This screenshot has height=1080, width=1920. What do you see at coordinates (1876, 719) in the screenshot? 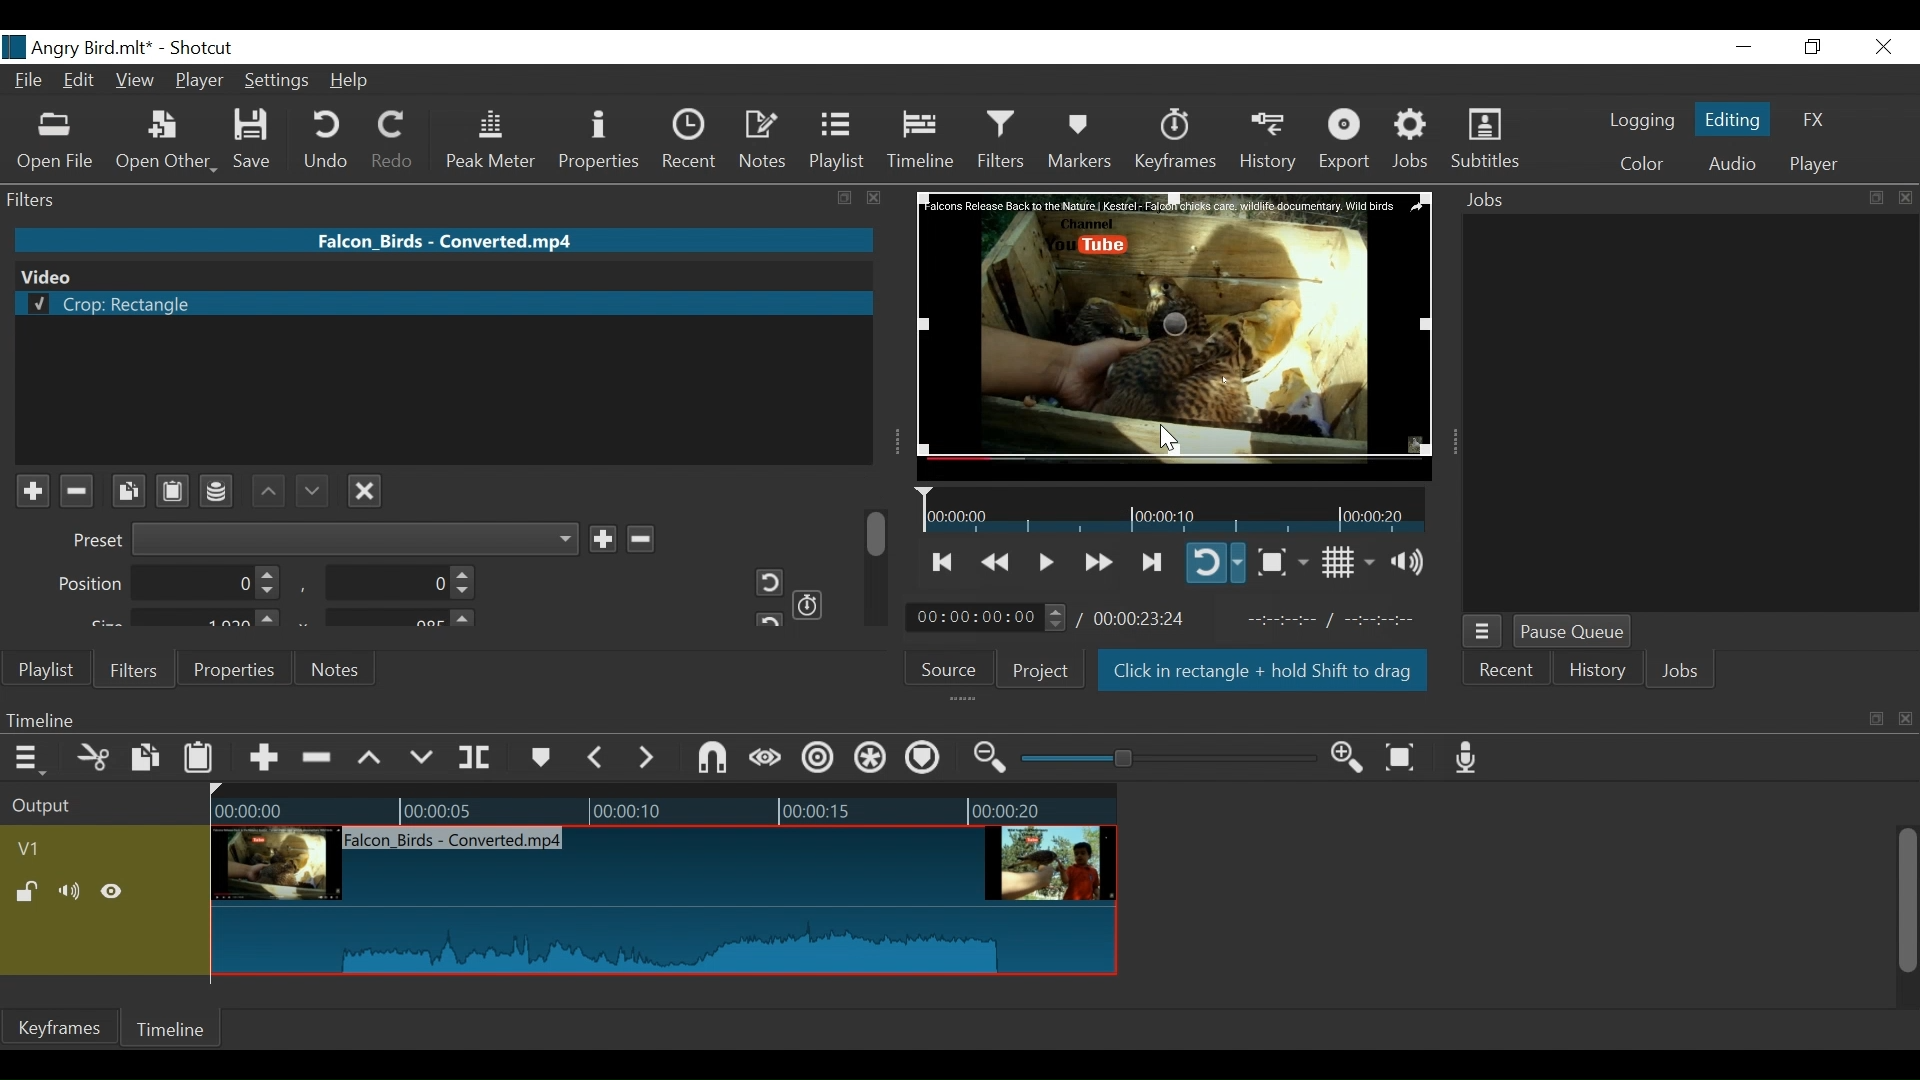
I see `copy` at bounding box center [1876, 719].